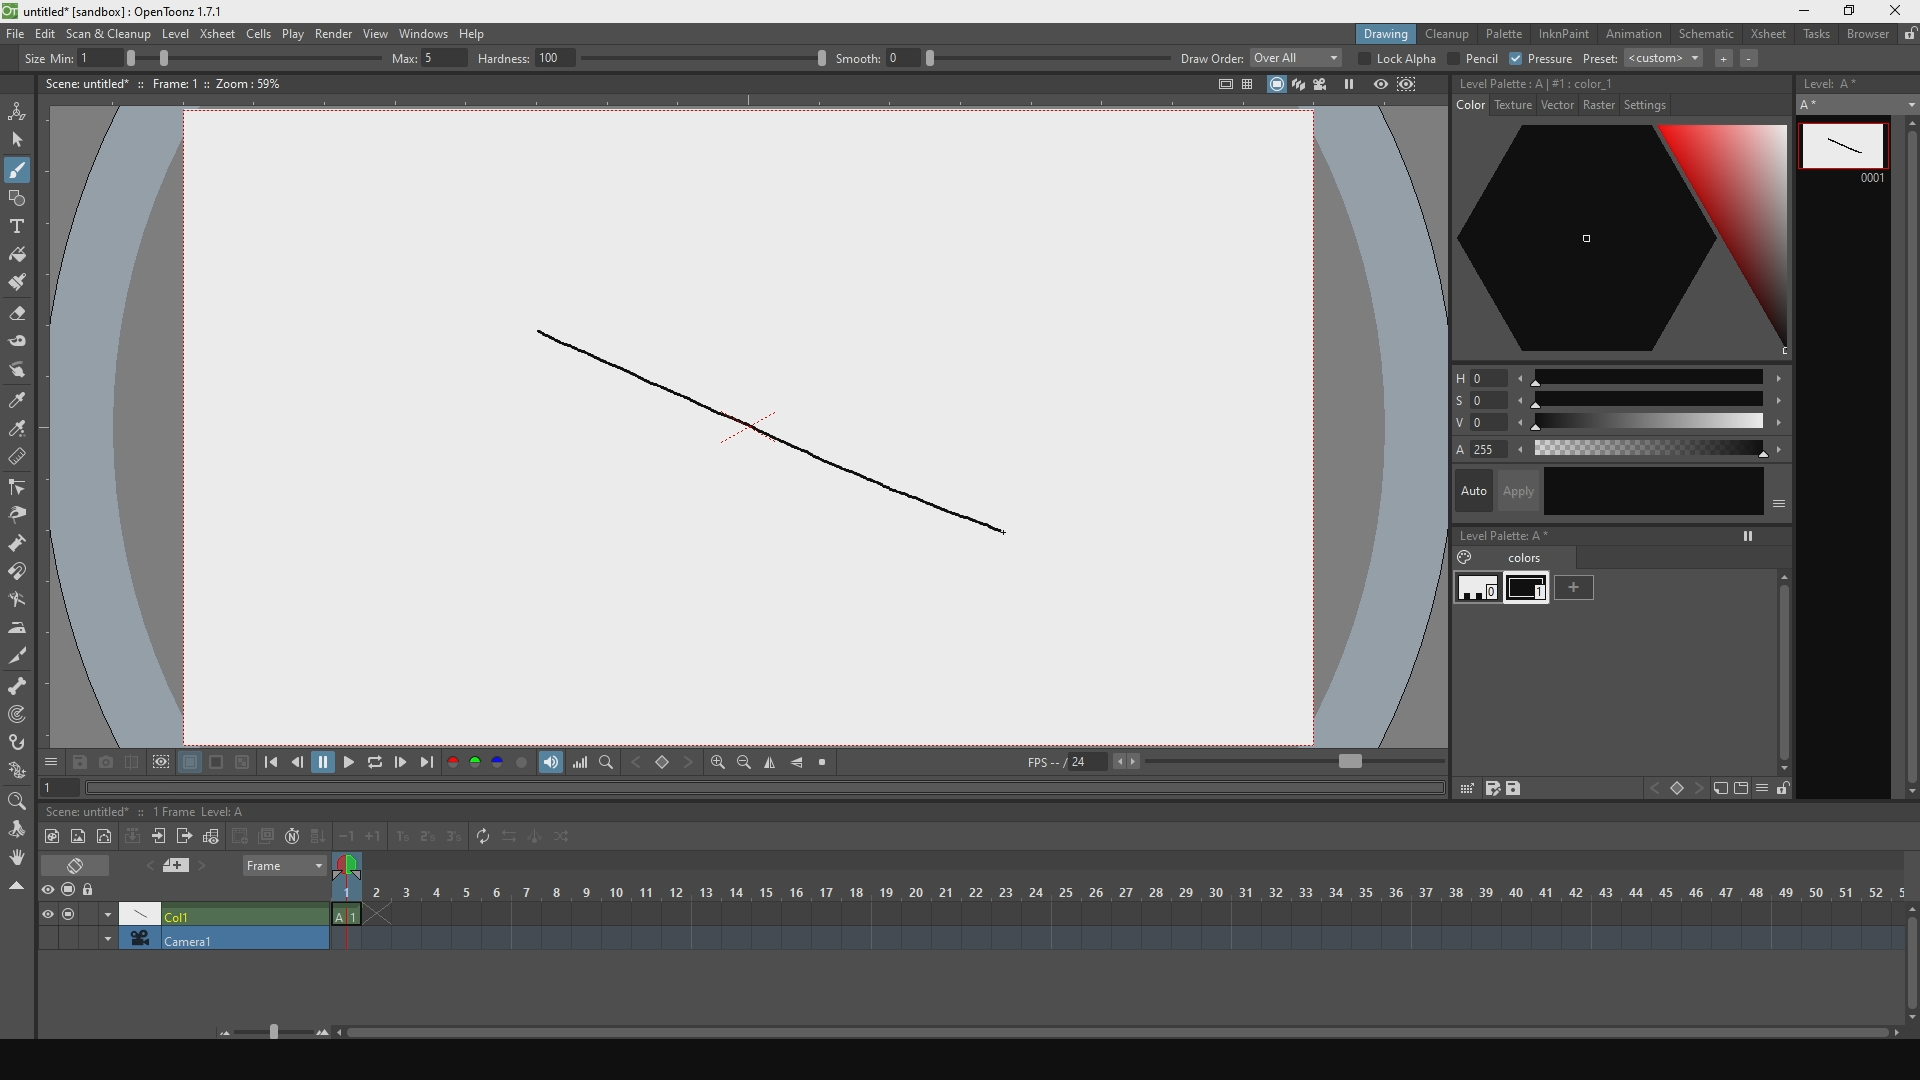 This screenshot has height=1080, width=1920. Describe the element at coordinates (17, 685) in the screenshot. I see `scheleton` at that location.